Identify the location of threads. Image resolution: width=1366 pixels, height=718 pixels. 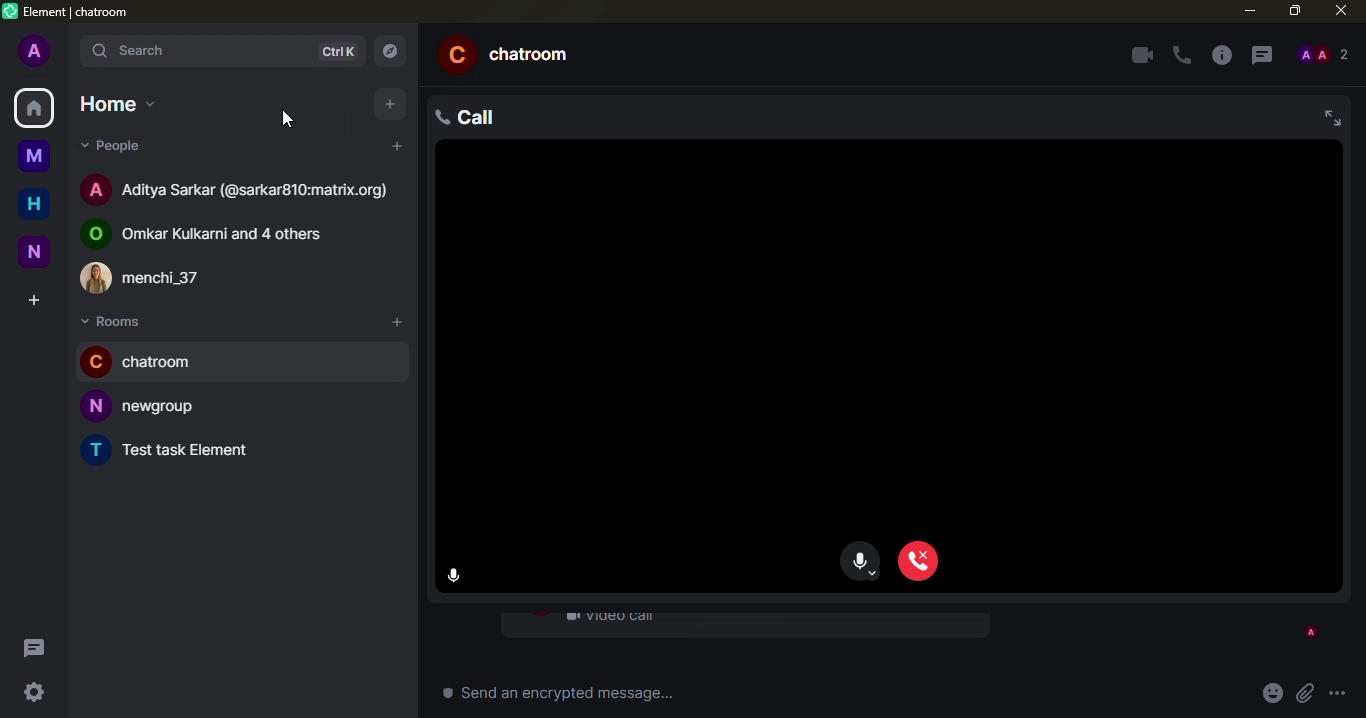
(38, 648).